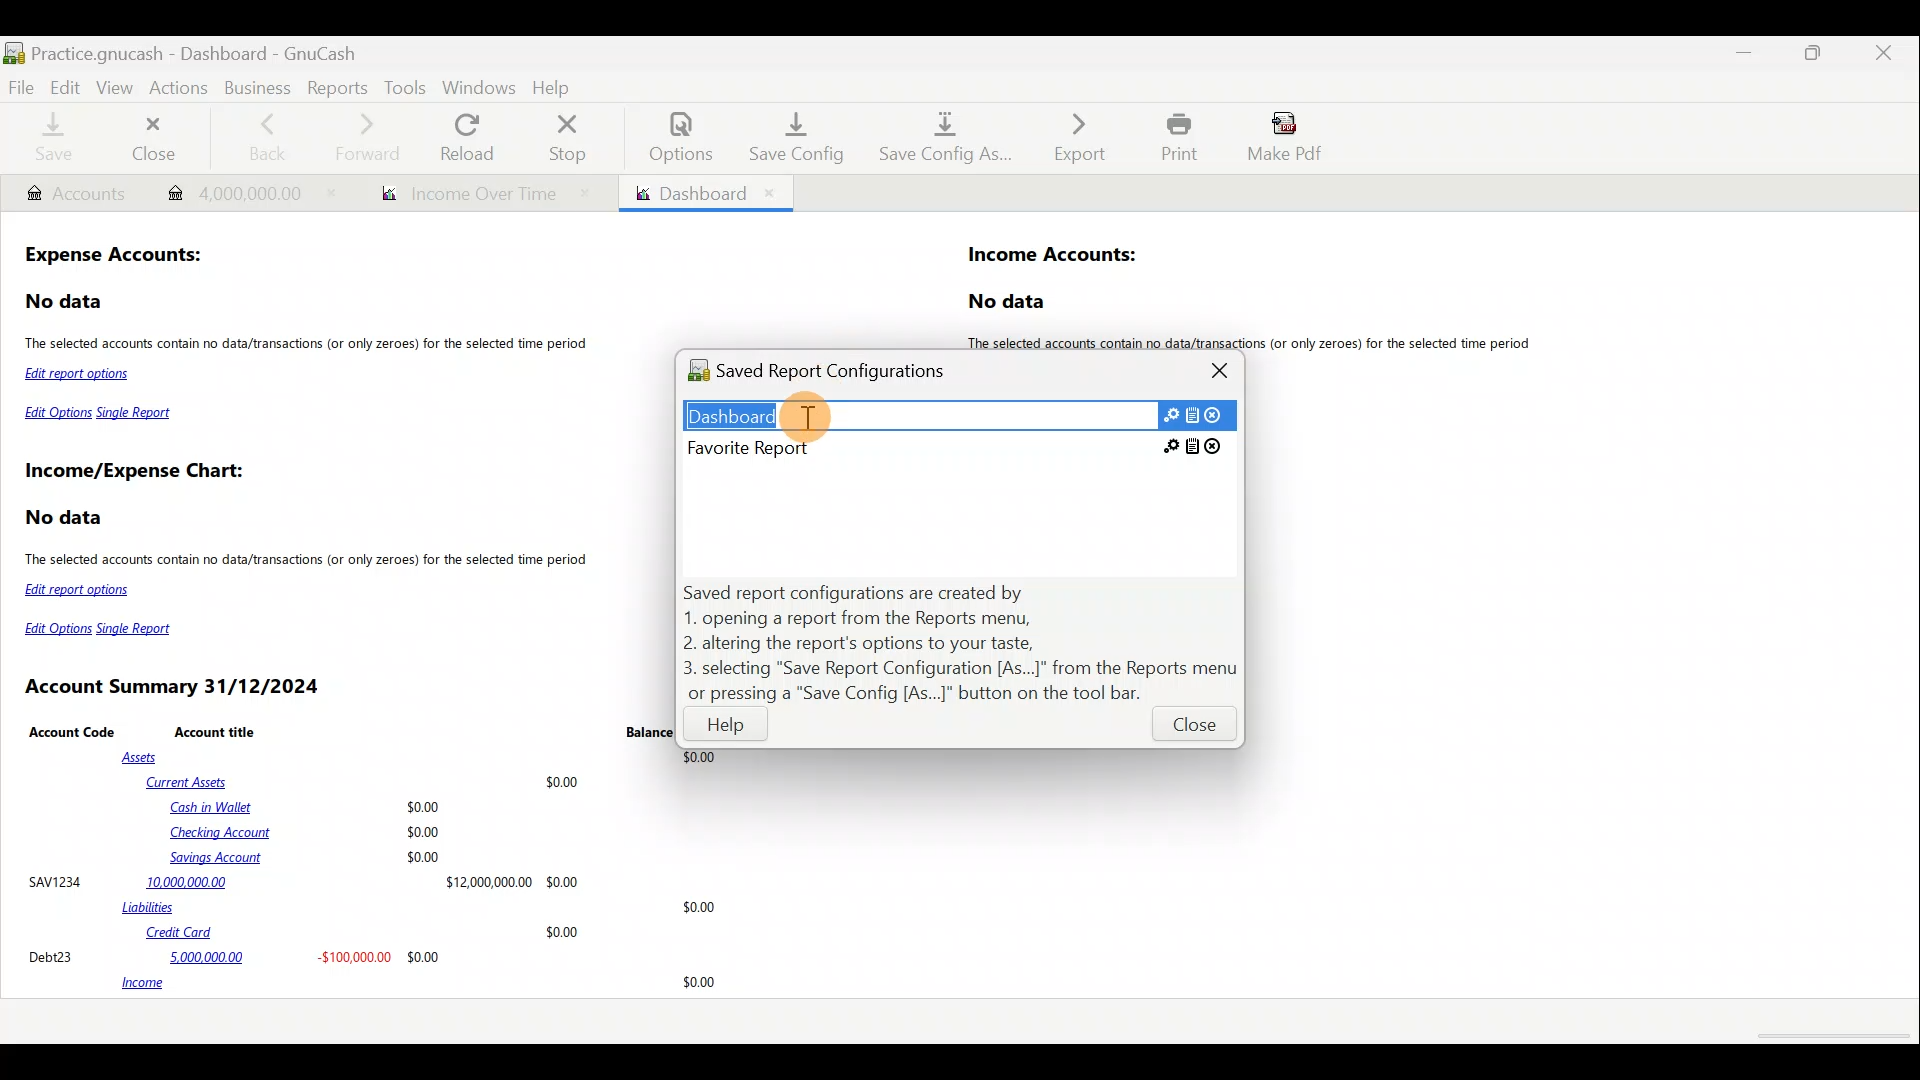 This screenshot has width=1920, height=1080. What do you see at coordinates (556, 85) in the screenshot?
I see `Help` at bounding box center [556, 85].